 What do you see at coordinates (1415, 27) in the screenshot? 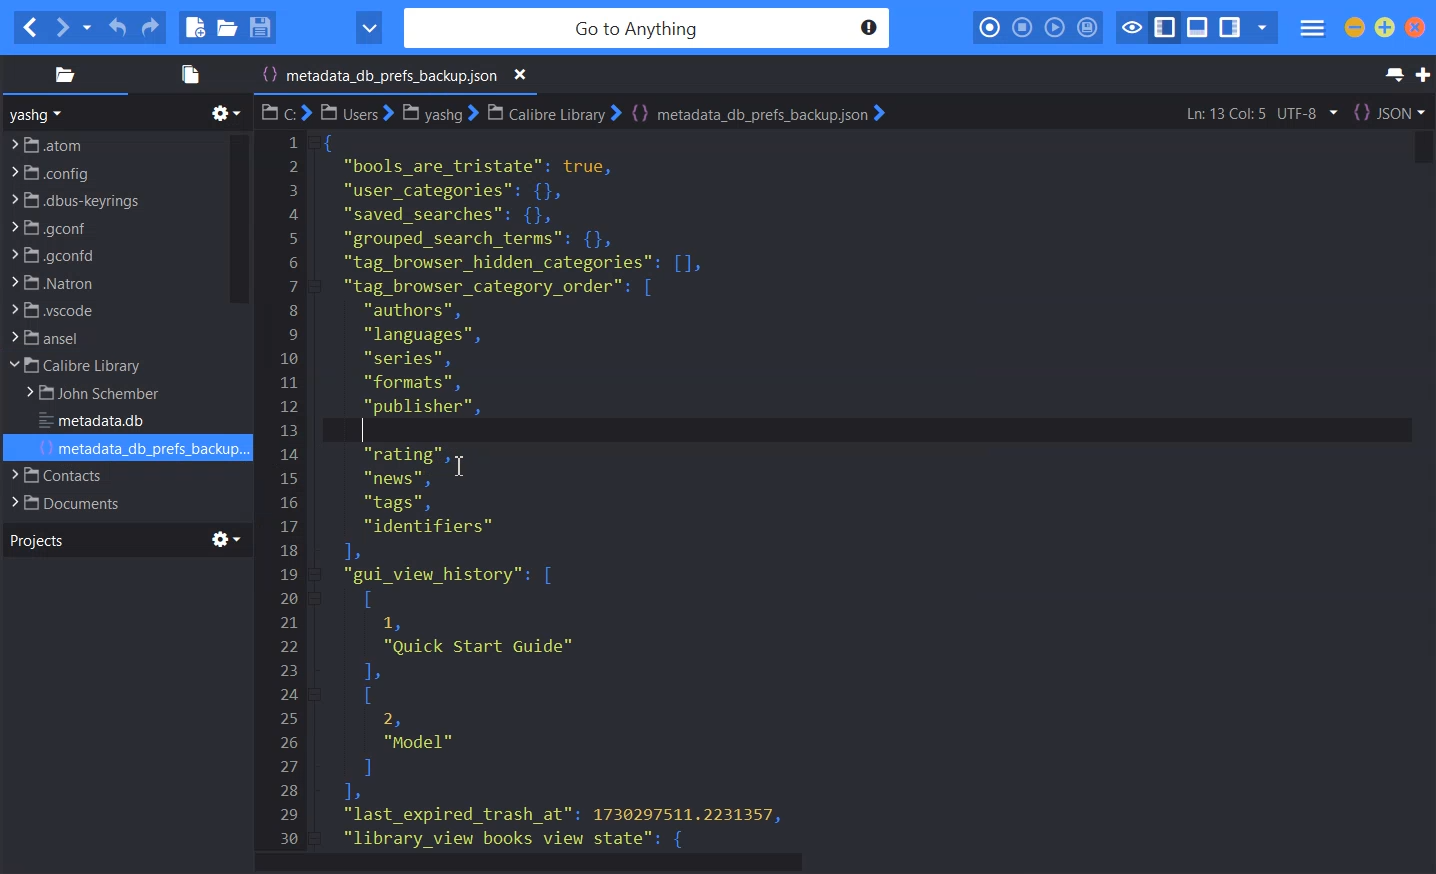
I see `Close` at bounding box center [1415, 27].